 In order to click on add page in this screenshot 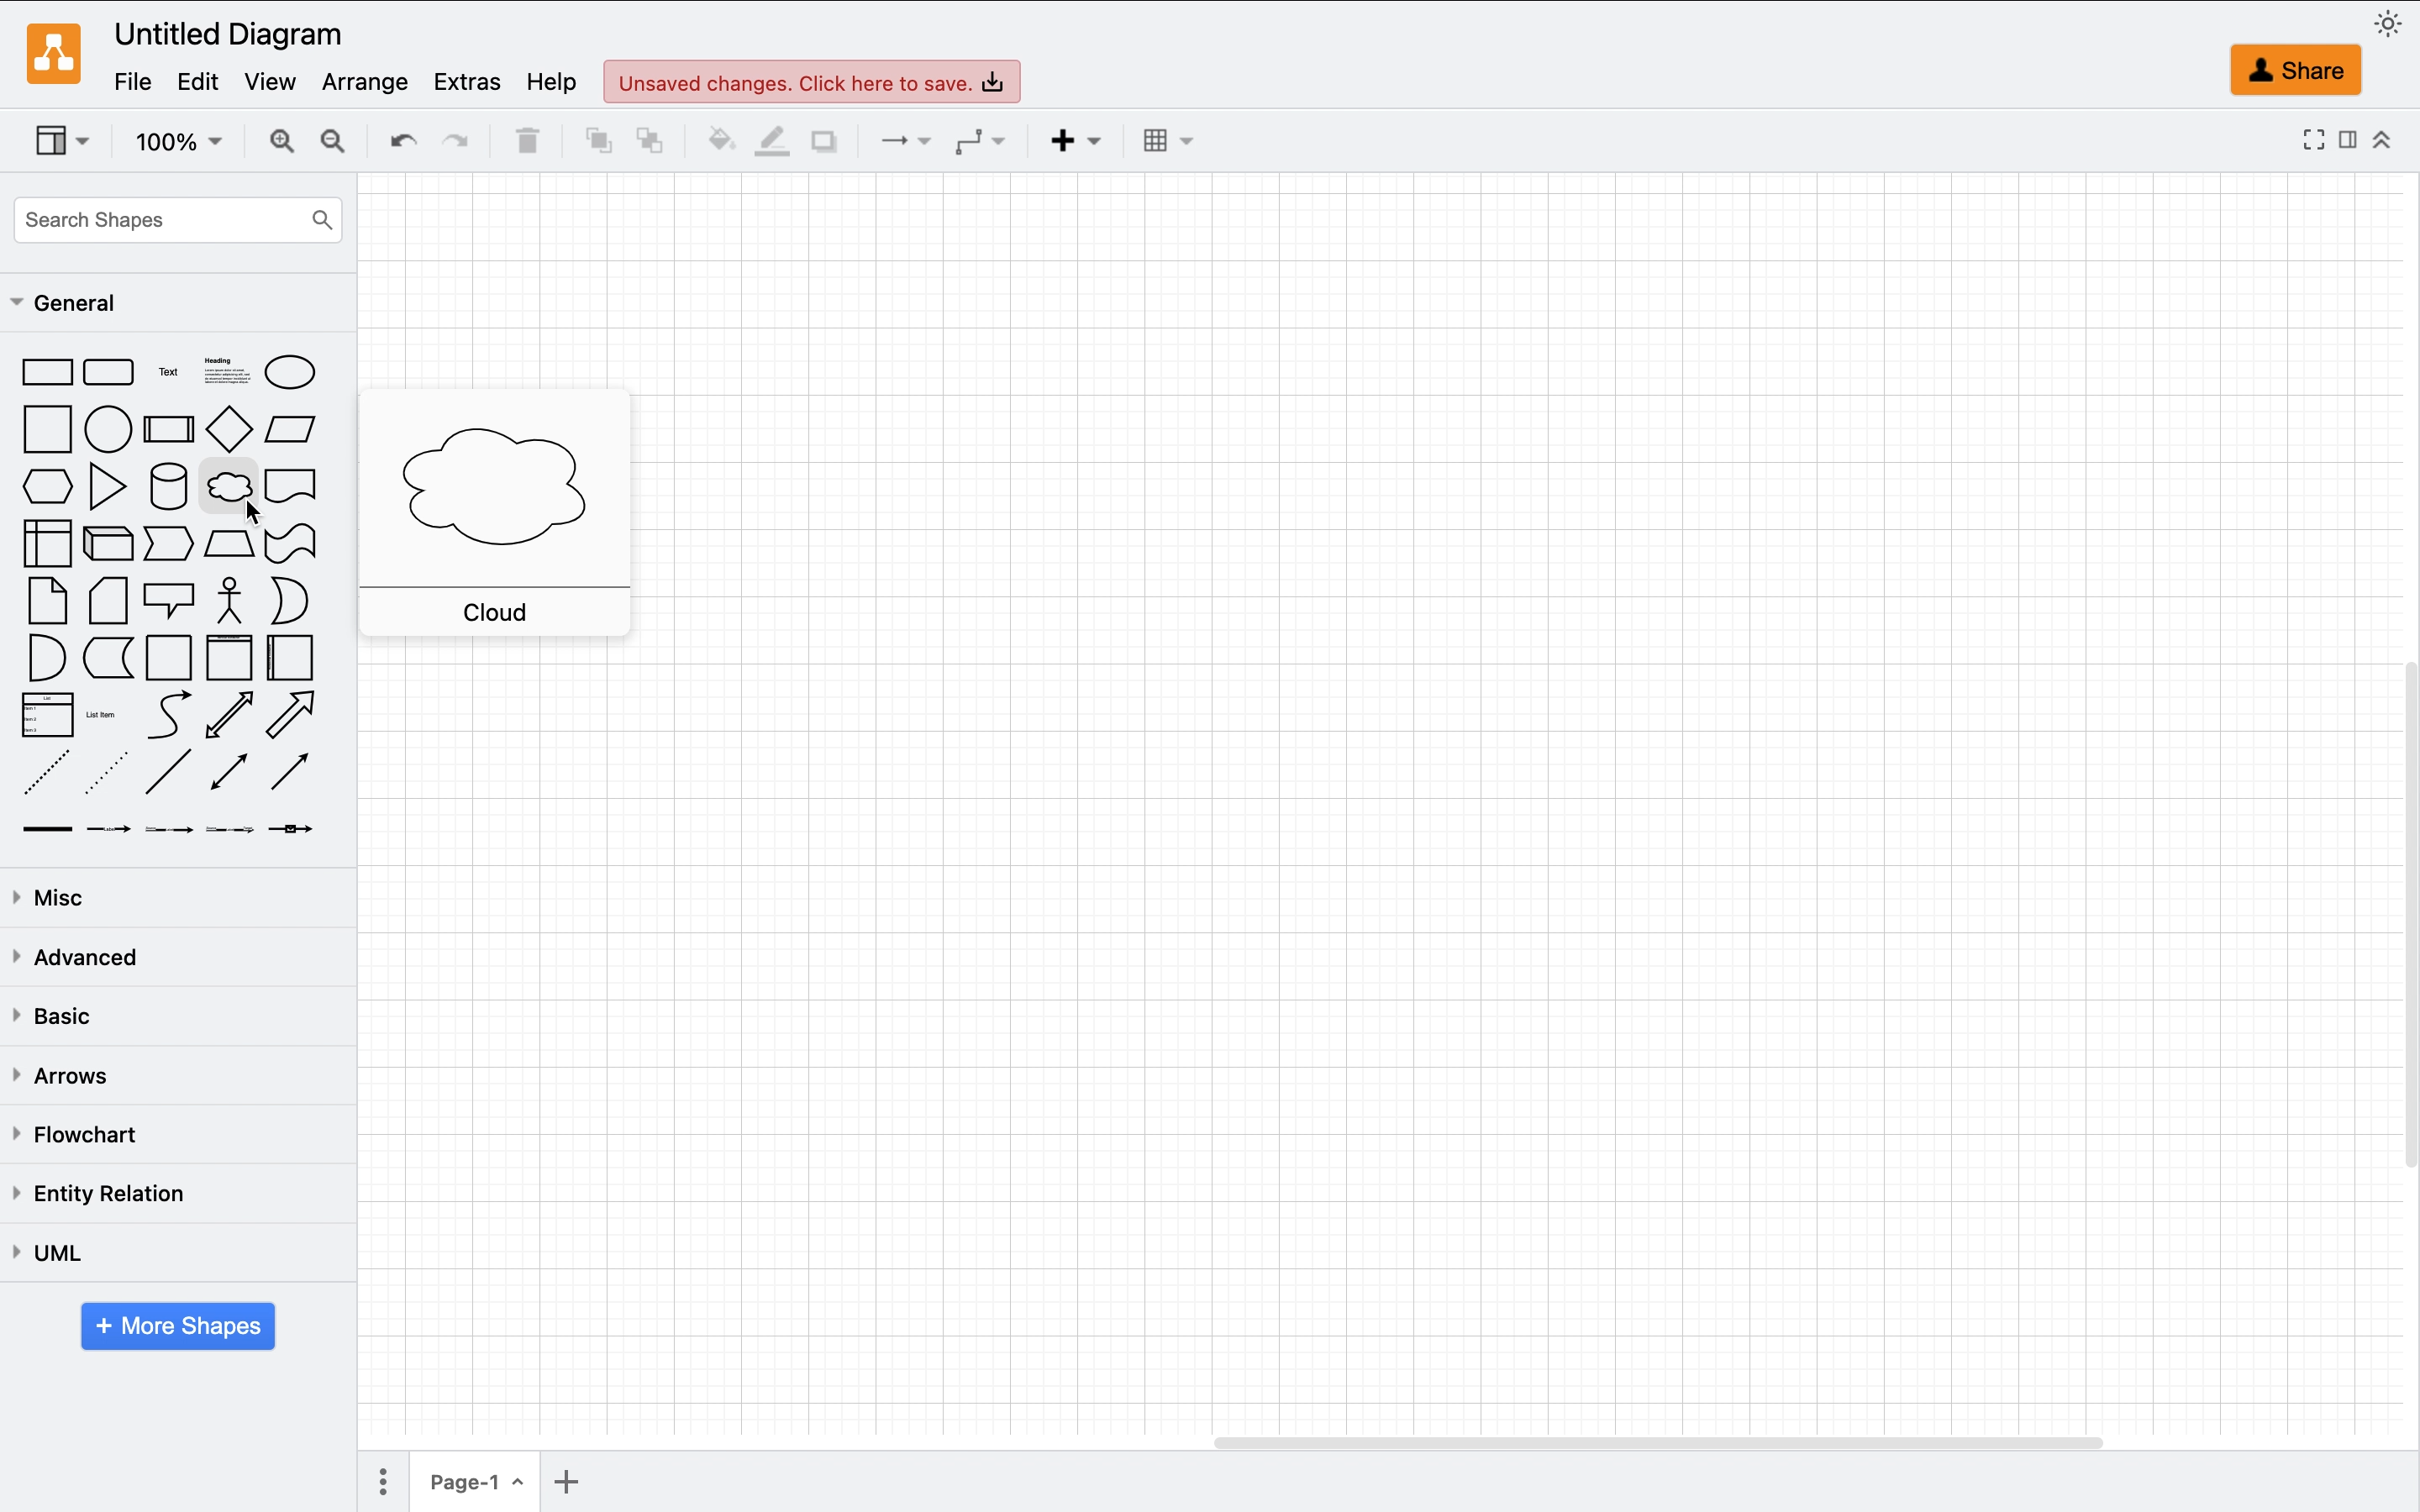, I will do `click(589, 1487)`.